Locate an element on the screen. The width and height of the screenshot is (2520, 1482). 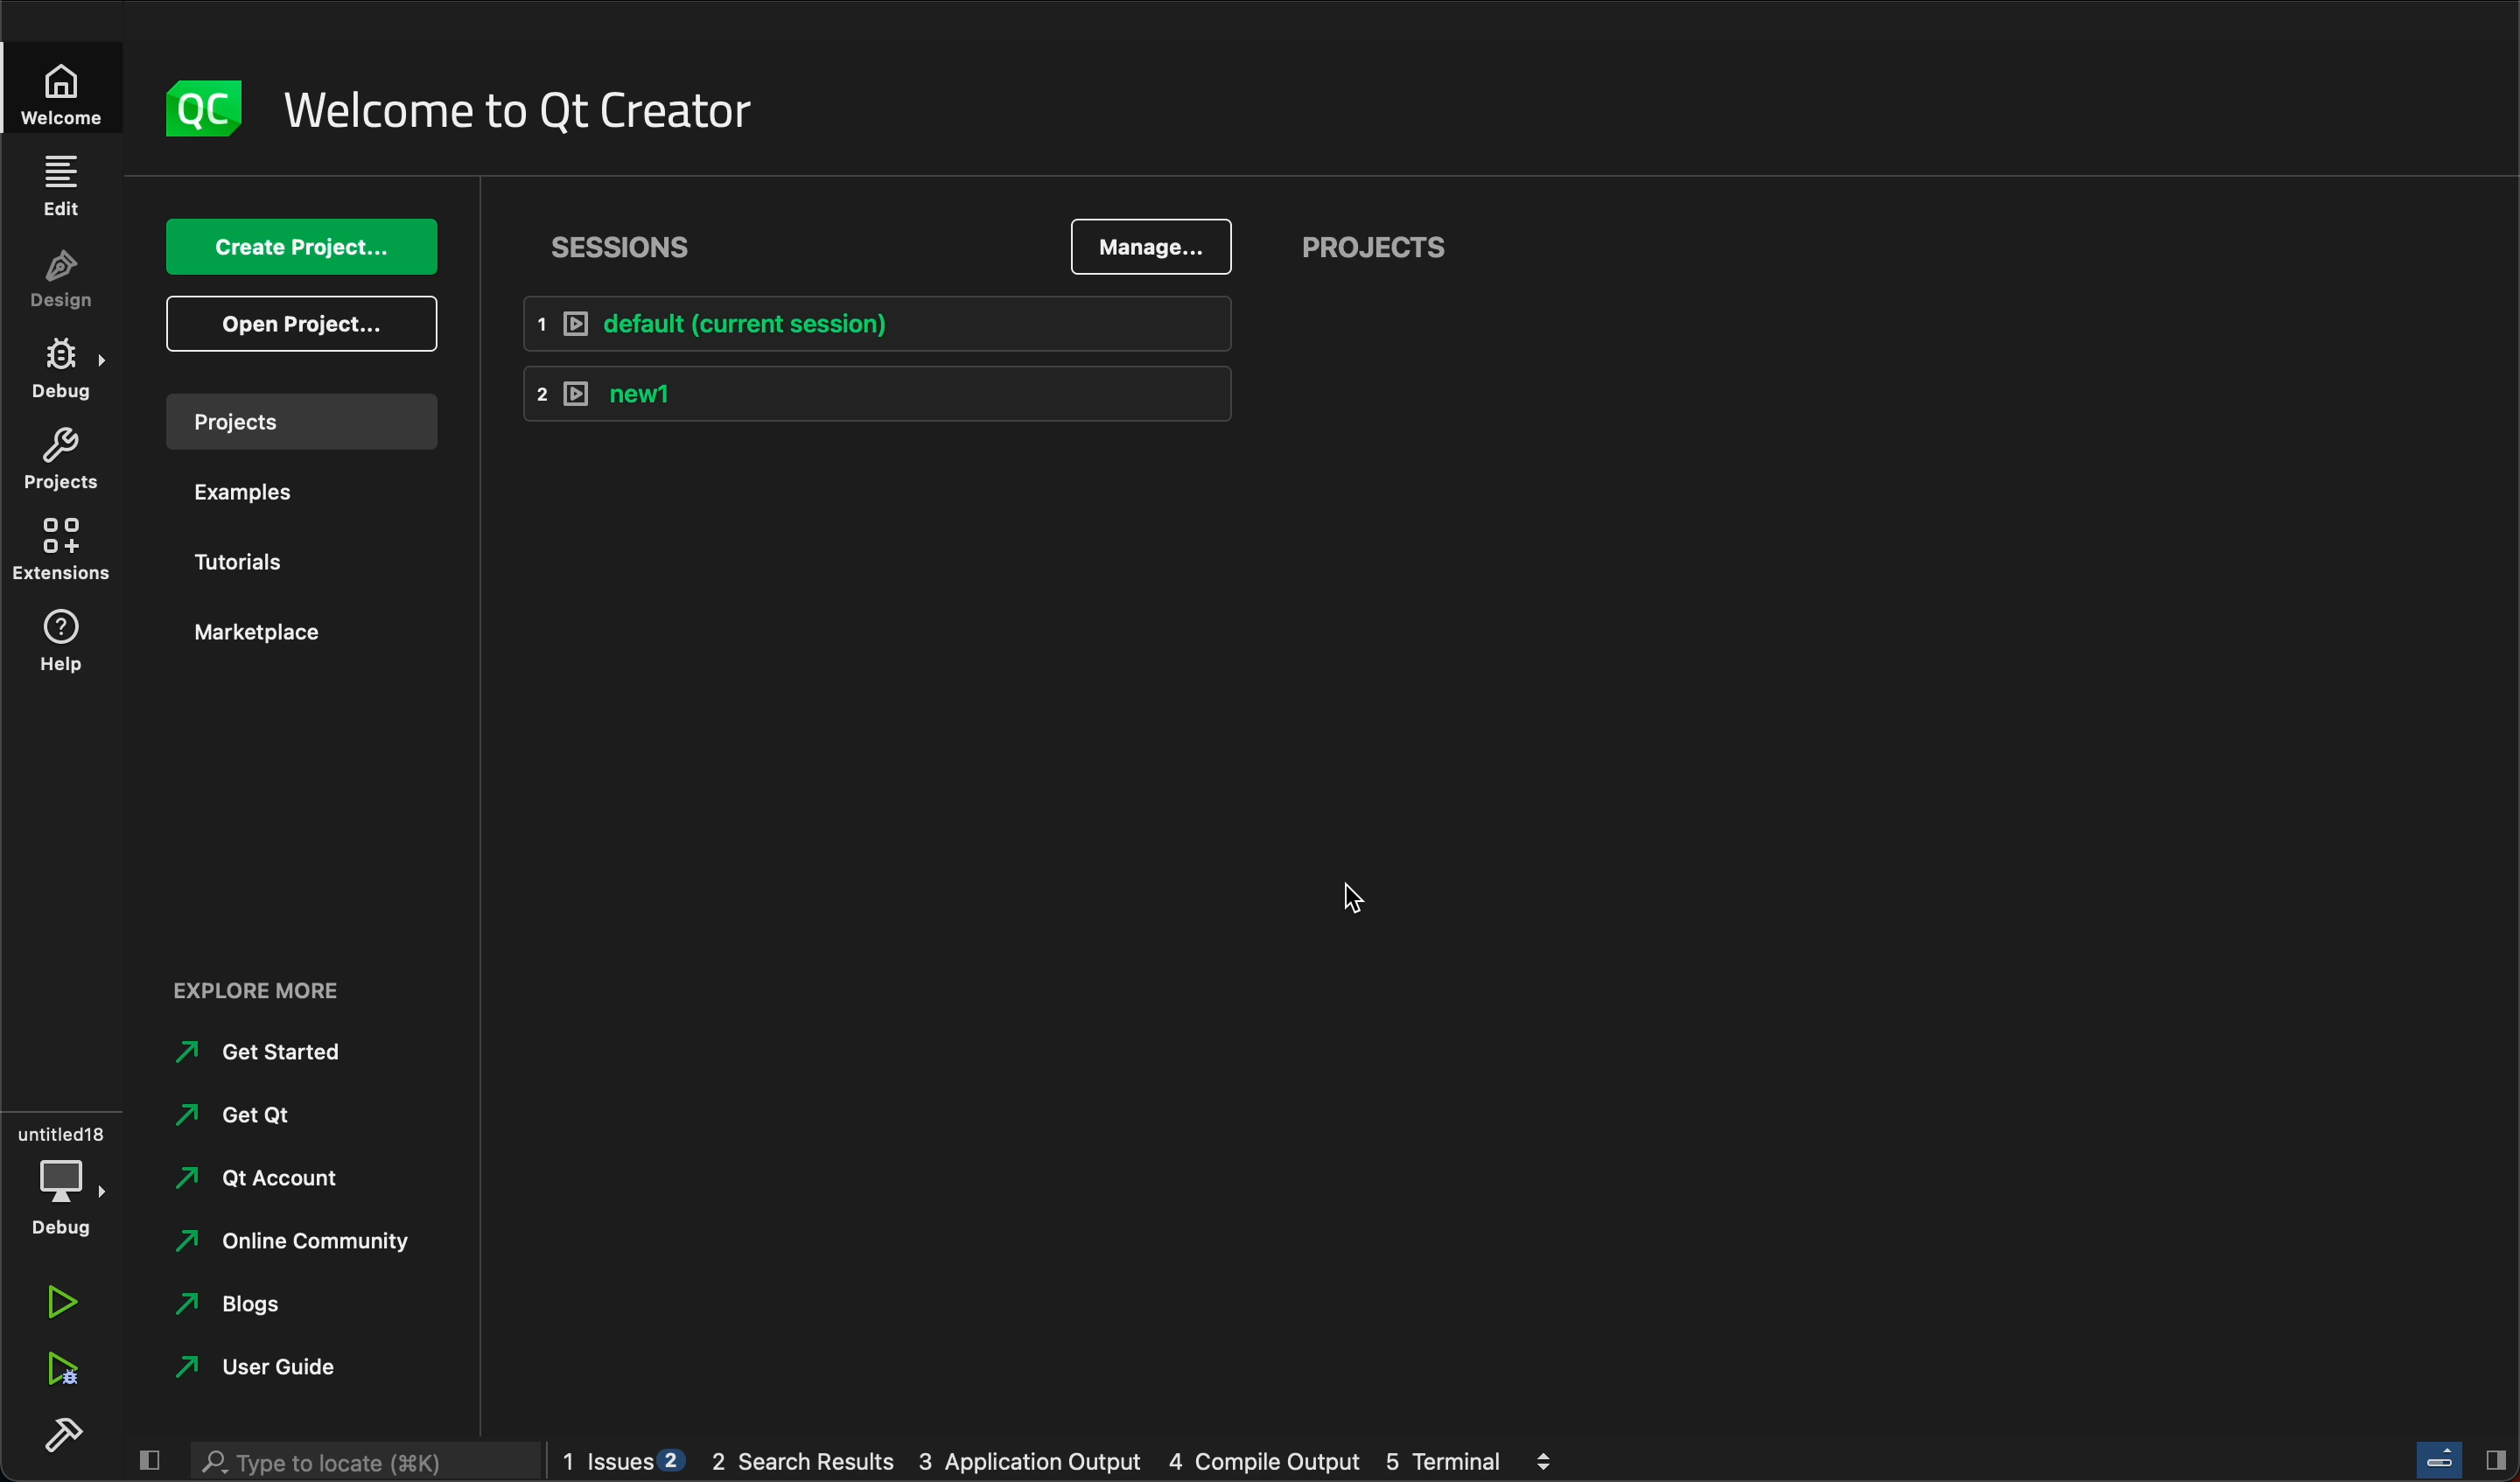
tutorials is located at coordinates (253, 564).